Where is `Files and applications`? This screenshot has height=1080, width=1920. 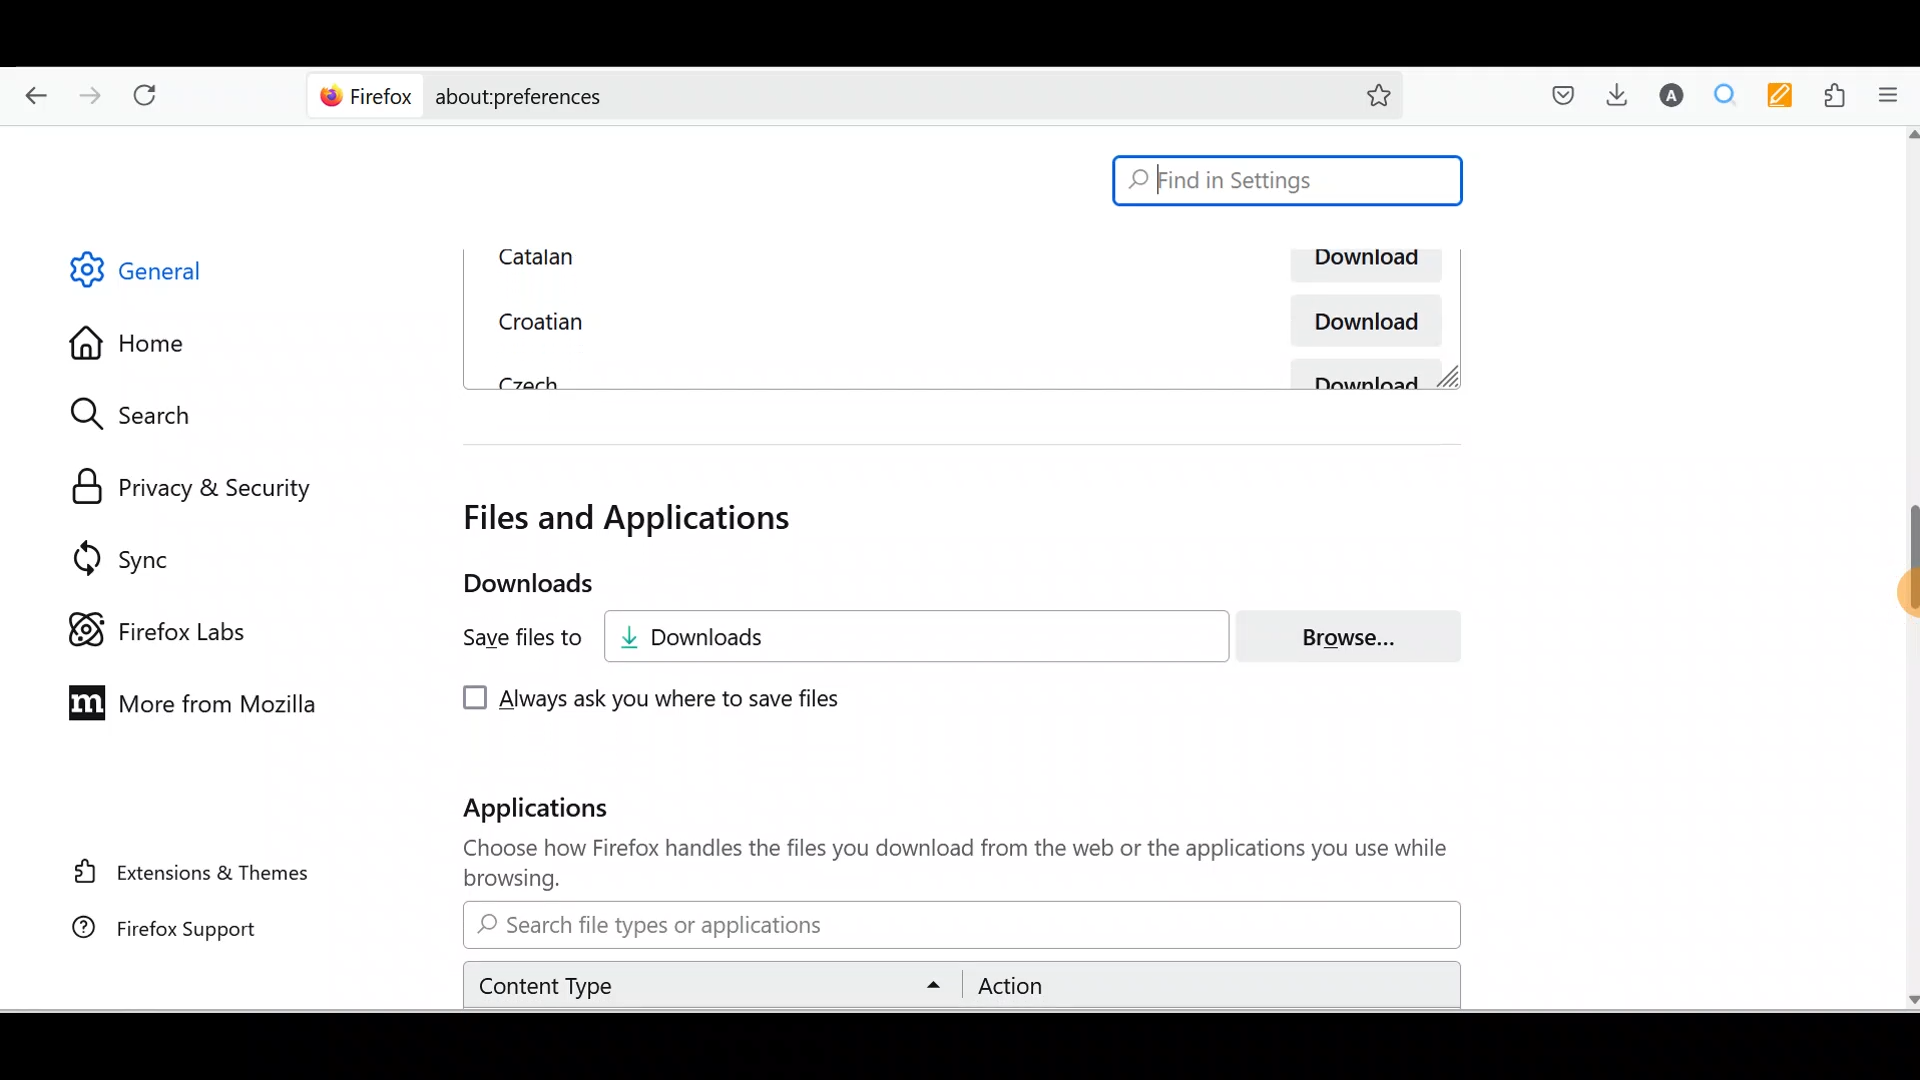
Files and applications is located at coordinates (634, 518).